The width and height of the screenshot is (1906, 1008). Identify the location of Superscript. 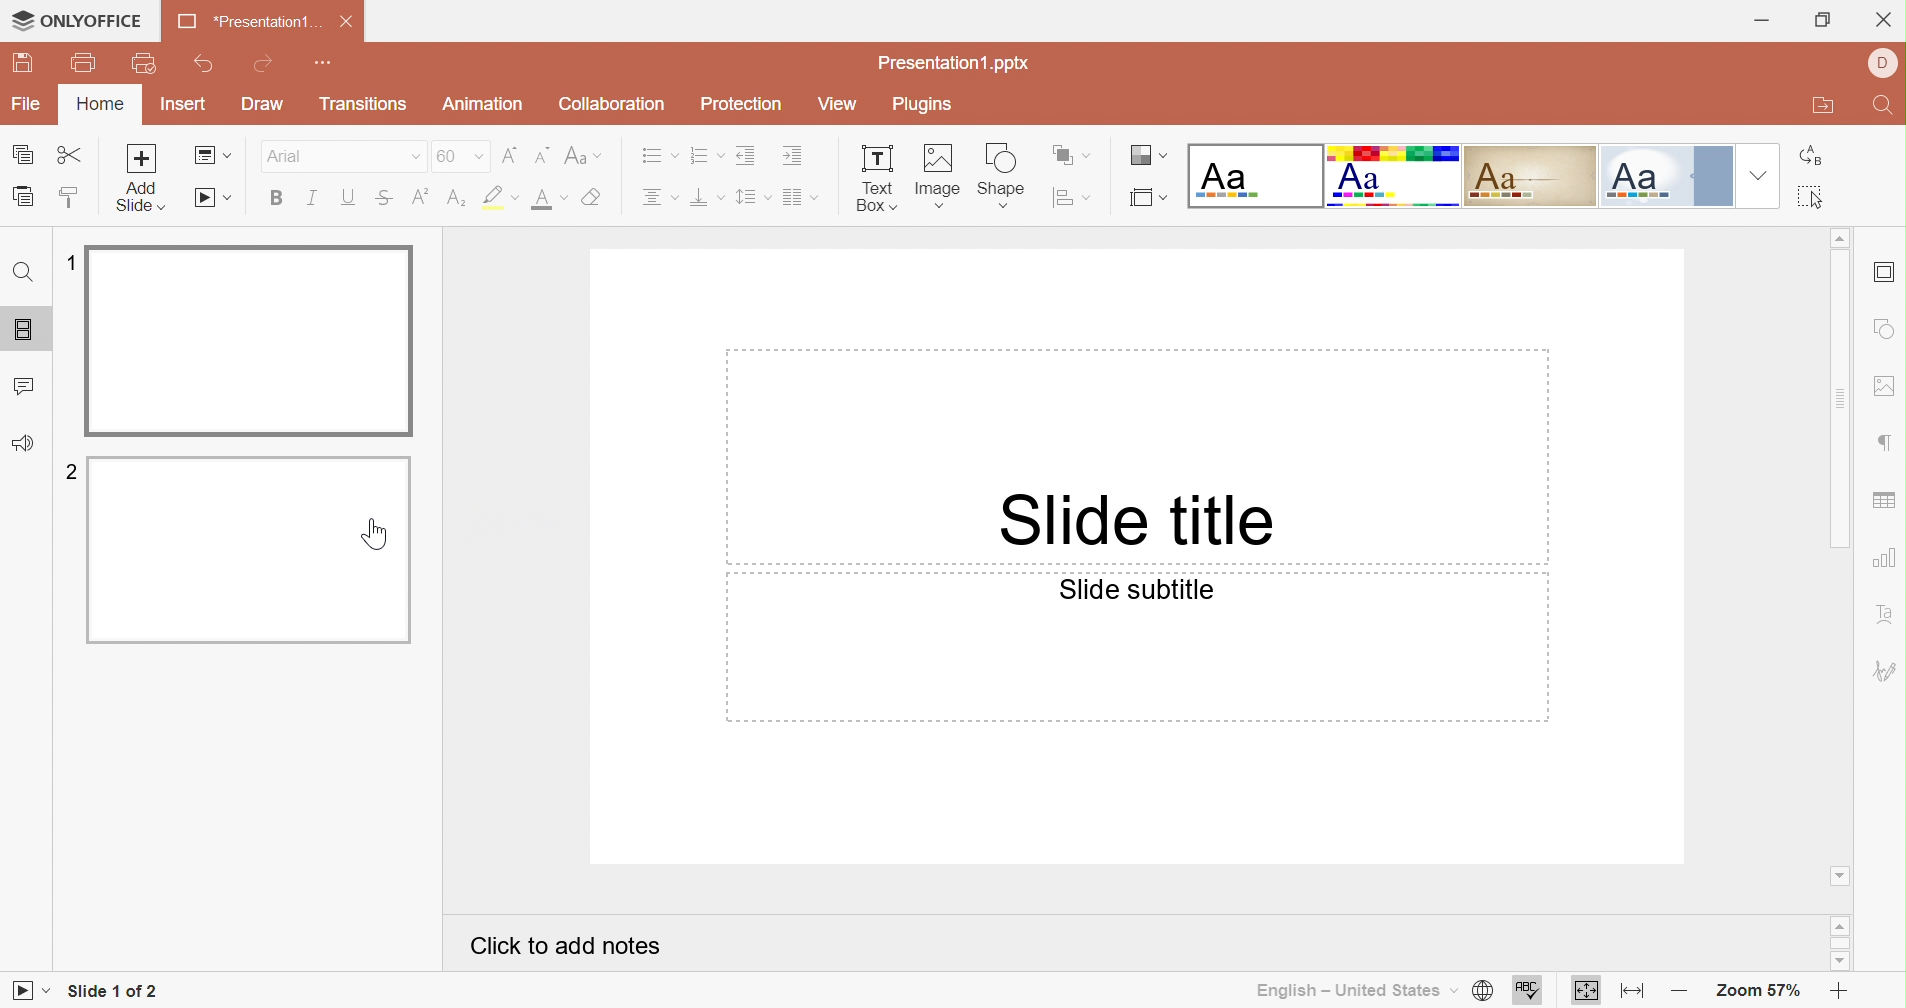
(420, 195).